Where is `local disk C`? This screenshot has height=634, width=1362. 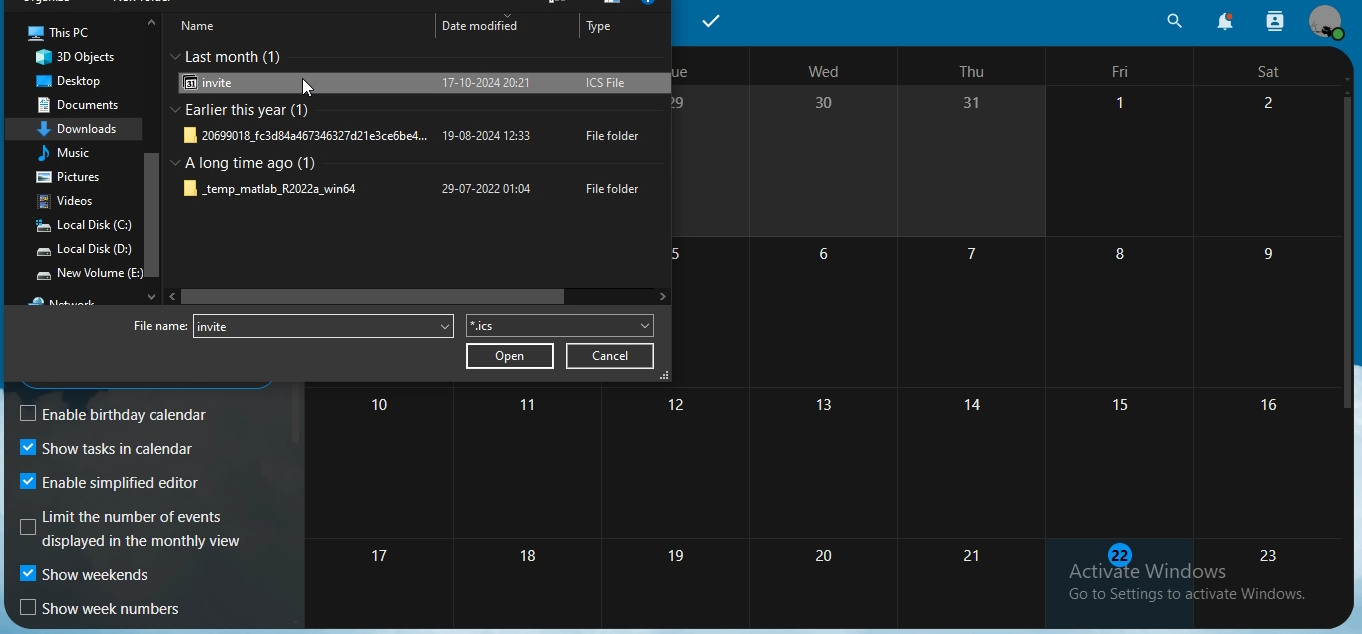 local disk C is located at coordinates (83, 227).